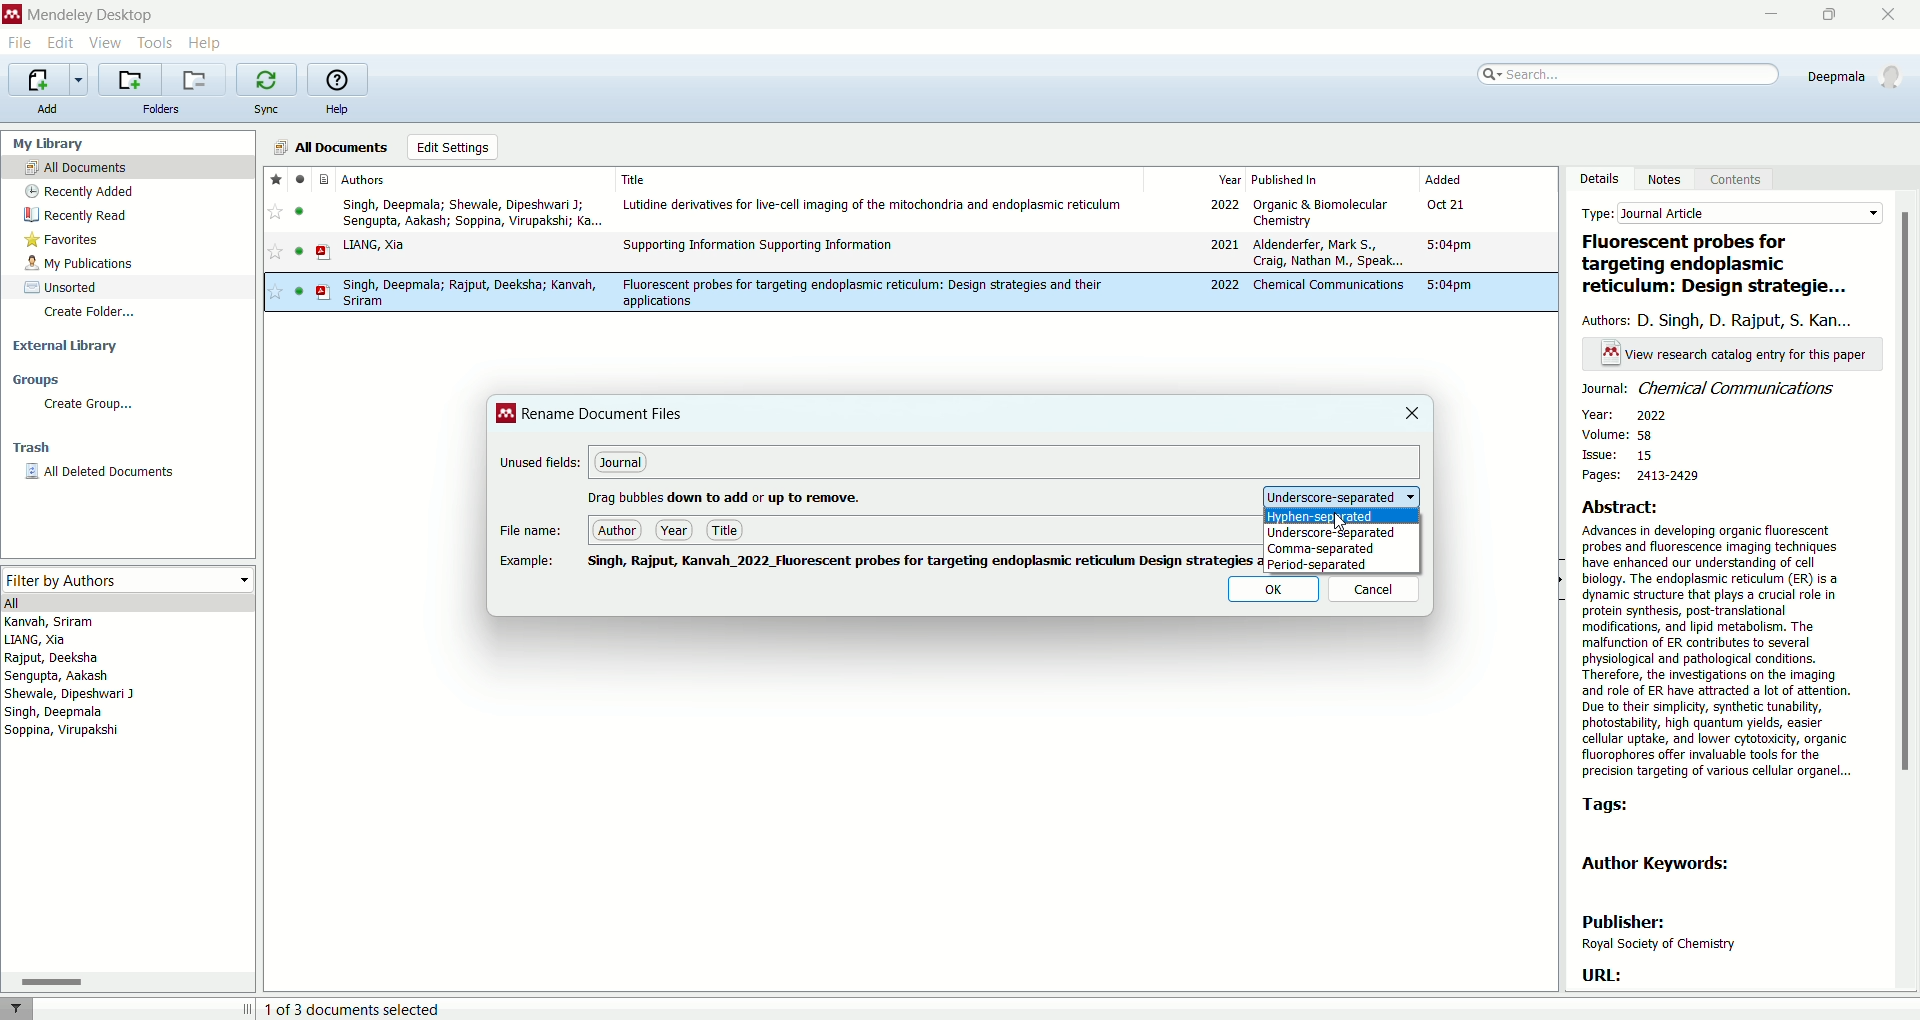 The height and width of the screenshot is (1020, 1920). I want to click on folders, so click(163, 110).